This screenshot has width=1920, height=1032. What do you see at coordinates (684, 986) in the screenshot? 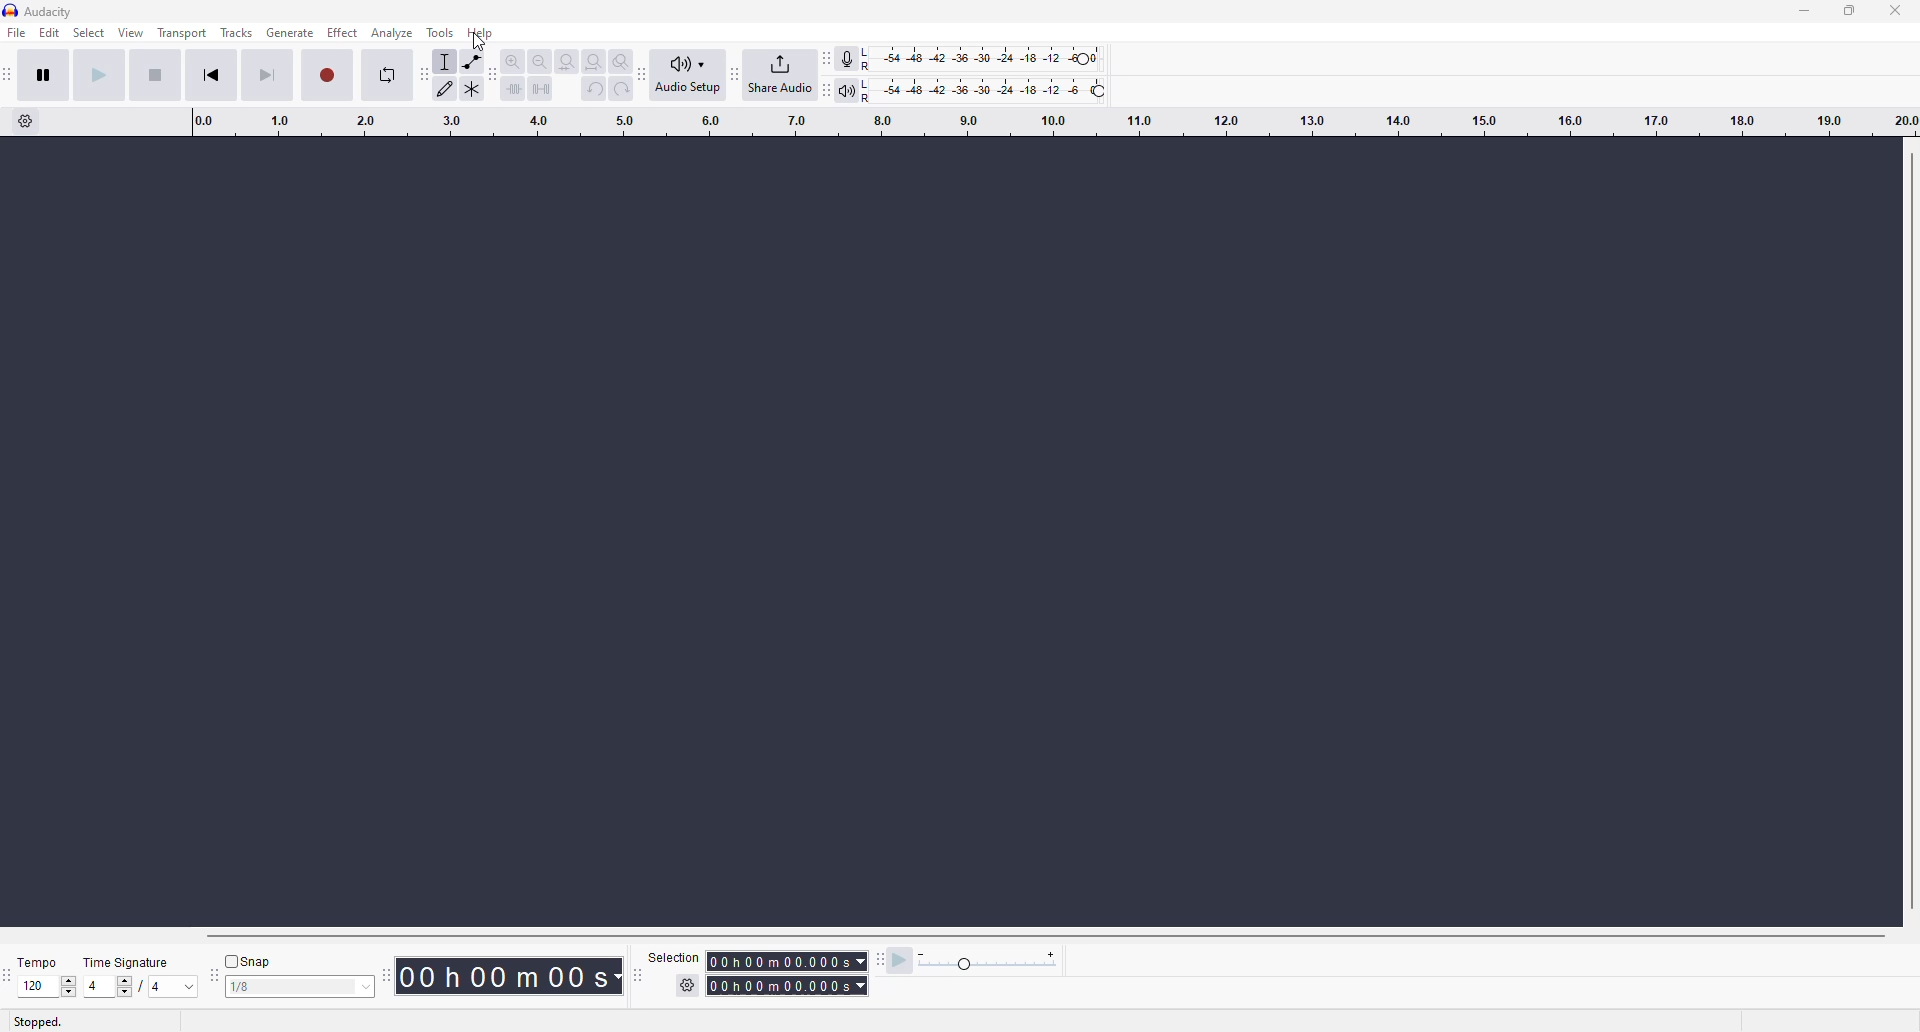
I see `settings` at bounding box center [684, 986].